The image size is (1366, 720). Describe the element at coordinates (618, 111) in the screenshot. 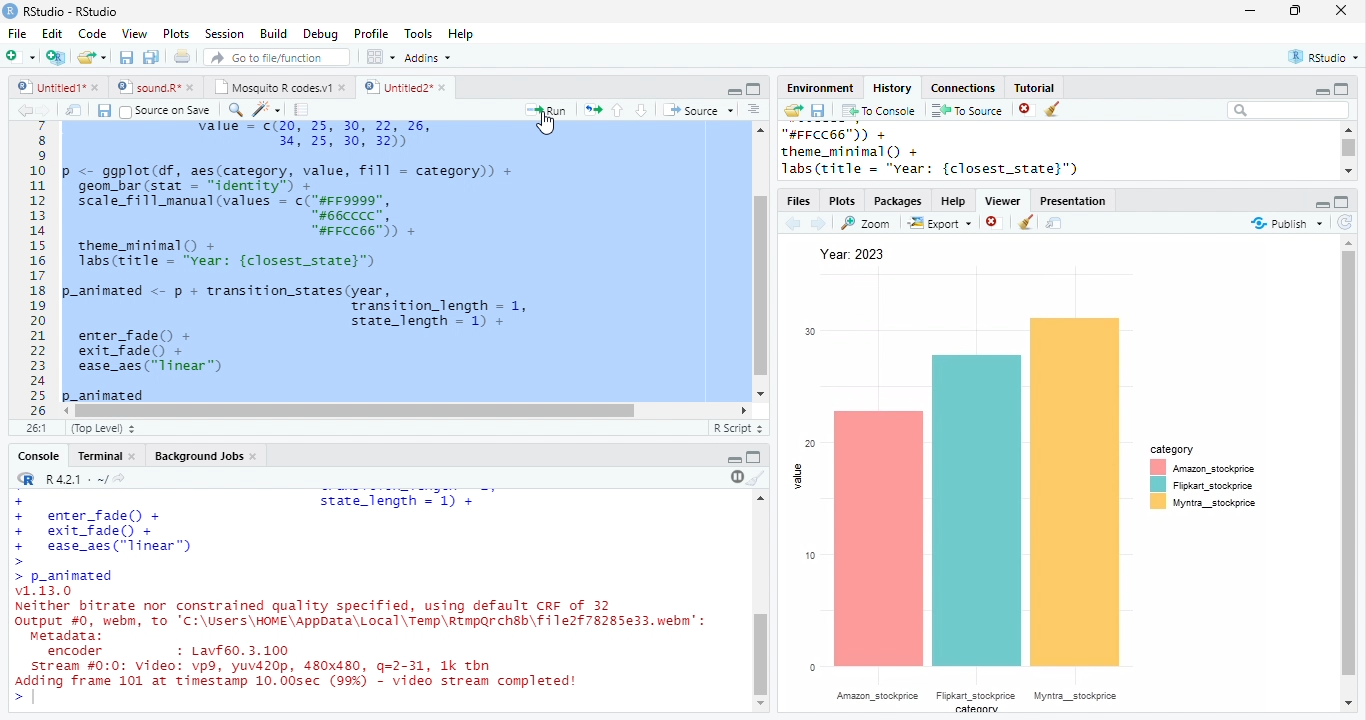

I see `up` at that location.